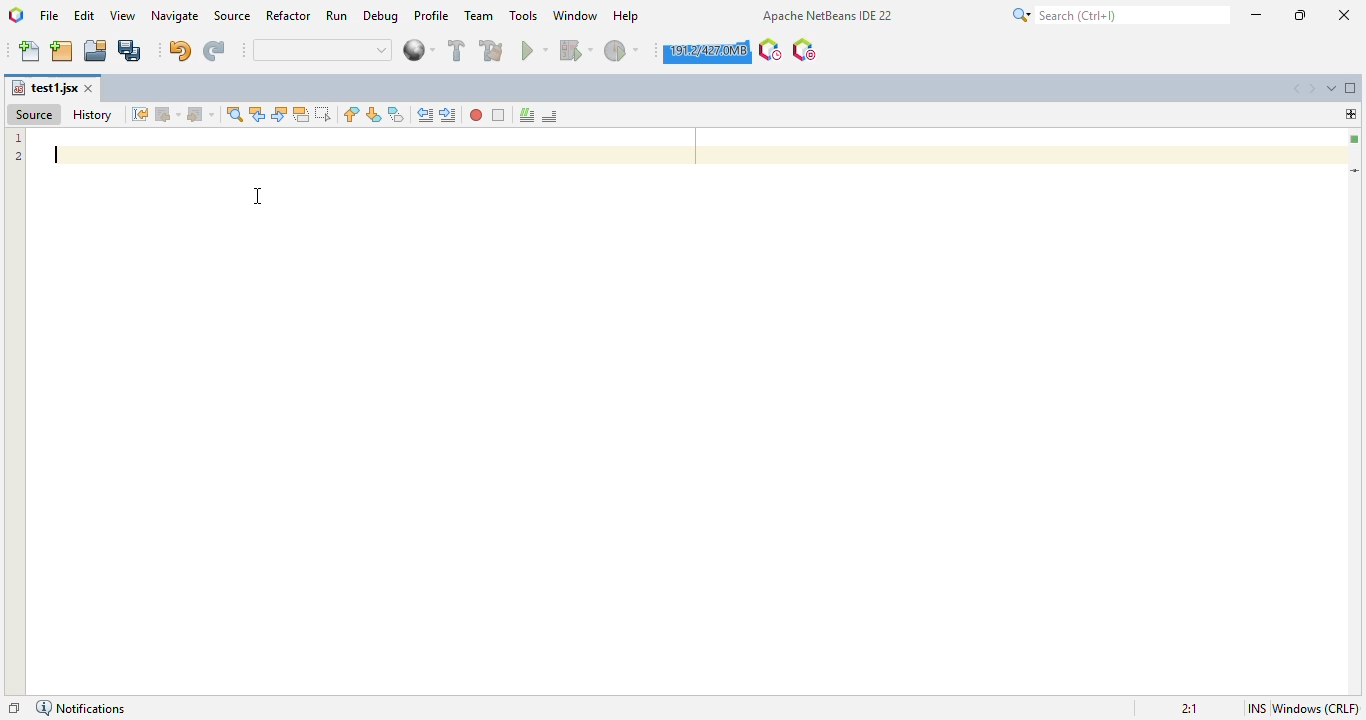  I want to click on last edit, so click(139, 114).